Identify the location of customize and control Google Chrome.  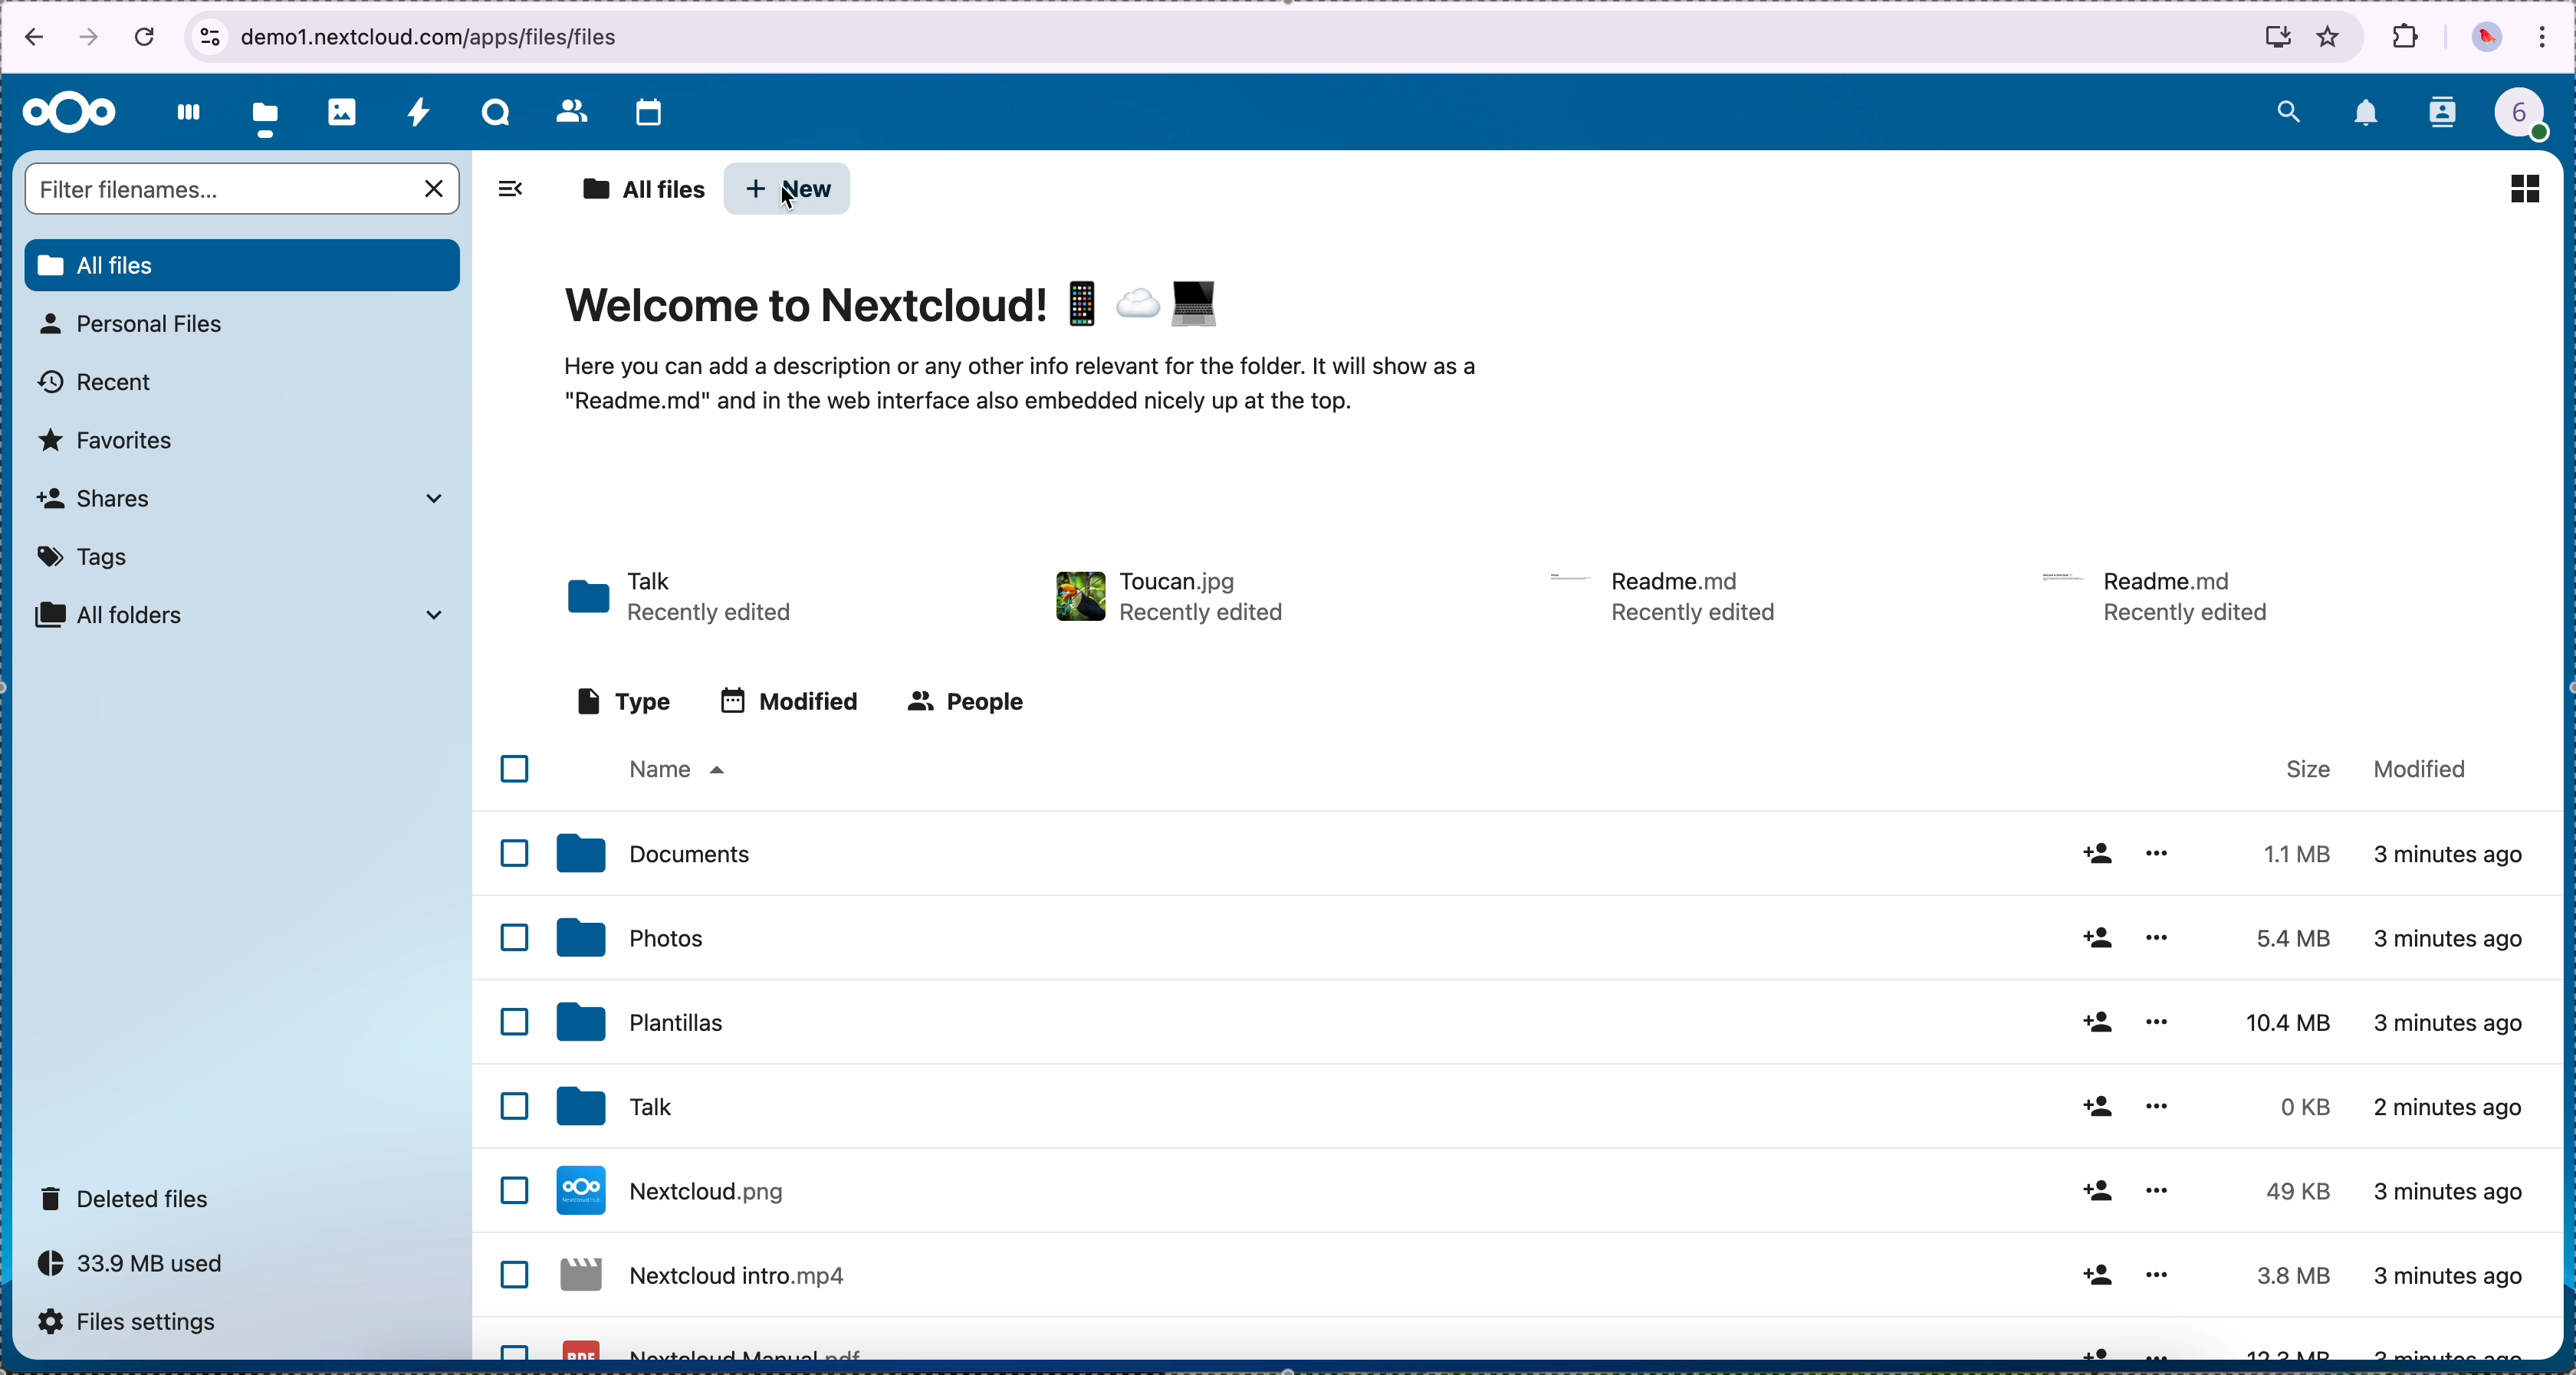
(2544, 39).